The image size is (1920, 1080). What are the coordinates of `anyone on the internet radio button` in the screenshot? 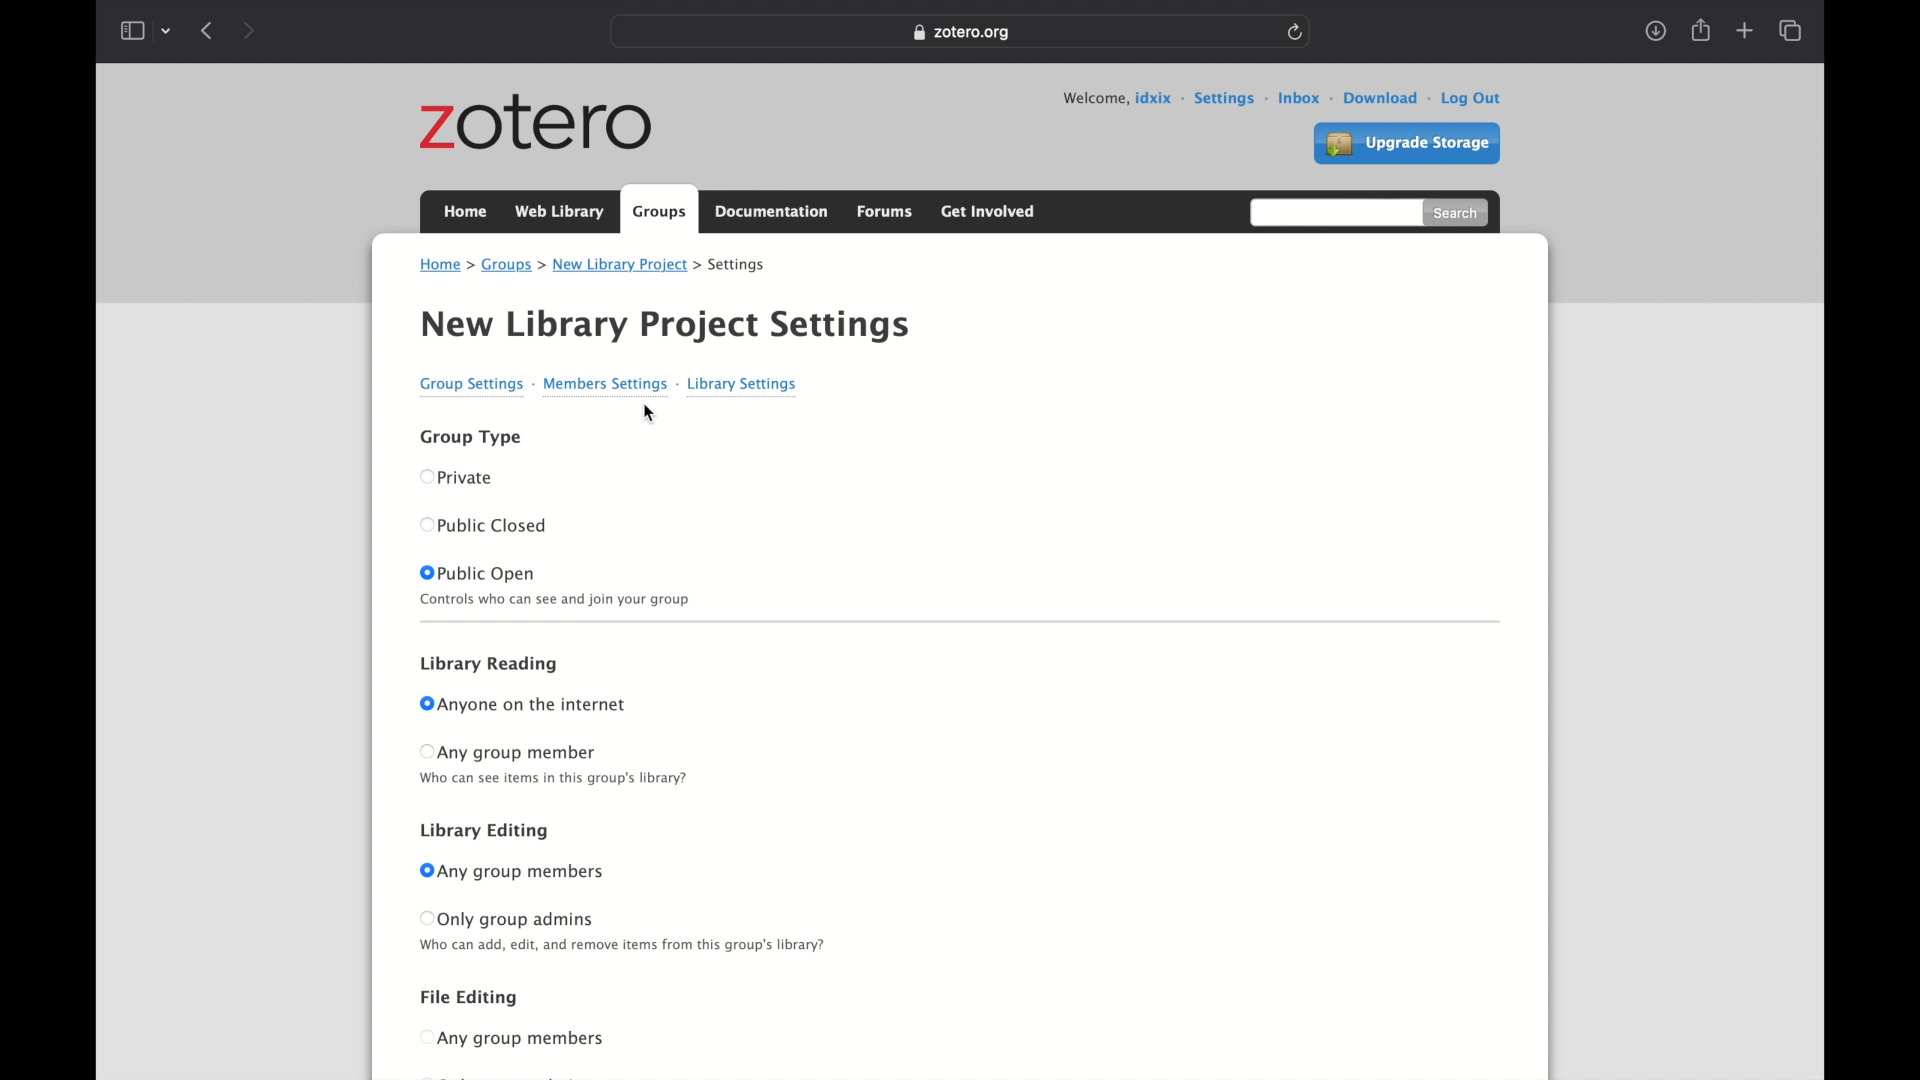 It's located at (533, 705).